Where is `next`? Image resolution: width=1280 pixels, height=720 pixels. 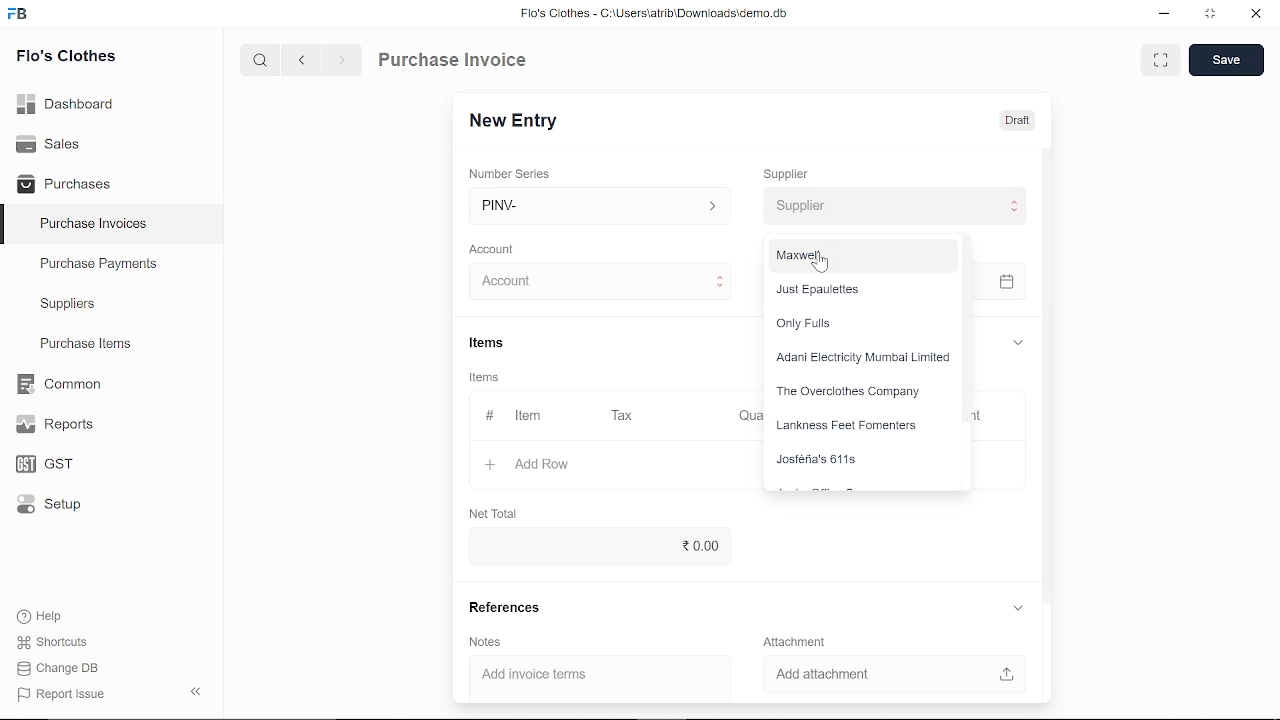
next is located at coordinates (342, 63).